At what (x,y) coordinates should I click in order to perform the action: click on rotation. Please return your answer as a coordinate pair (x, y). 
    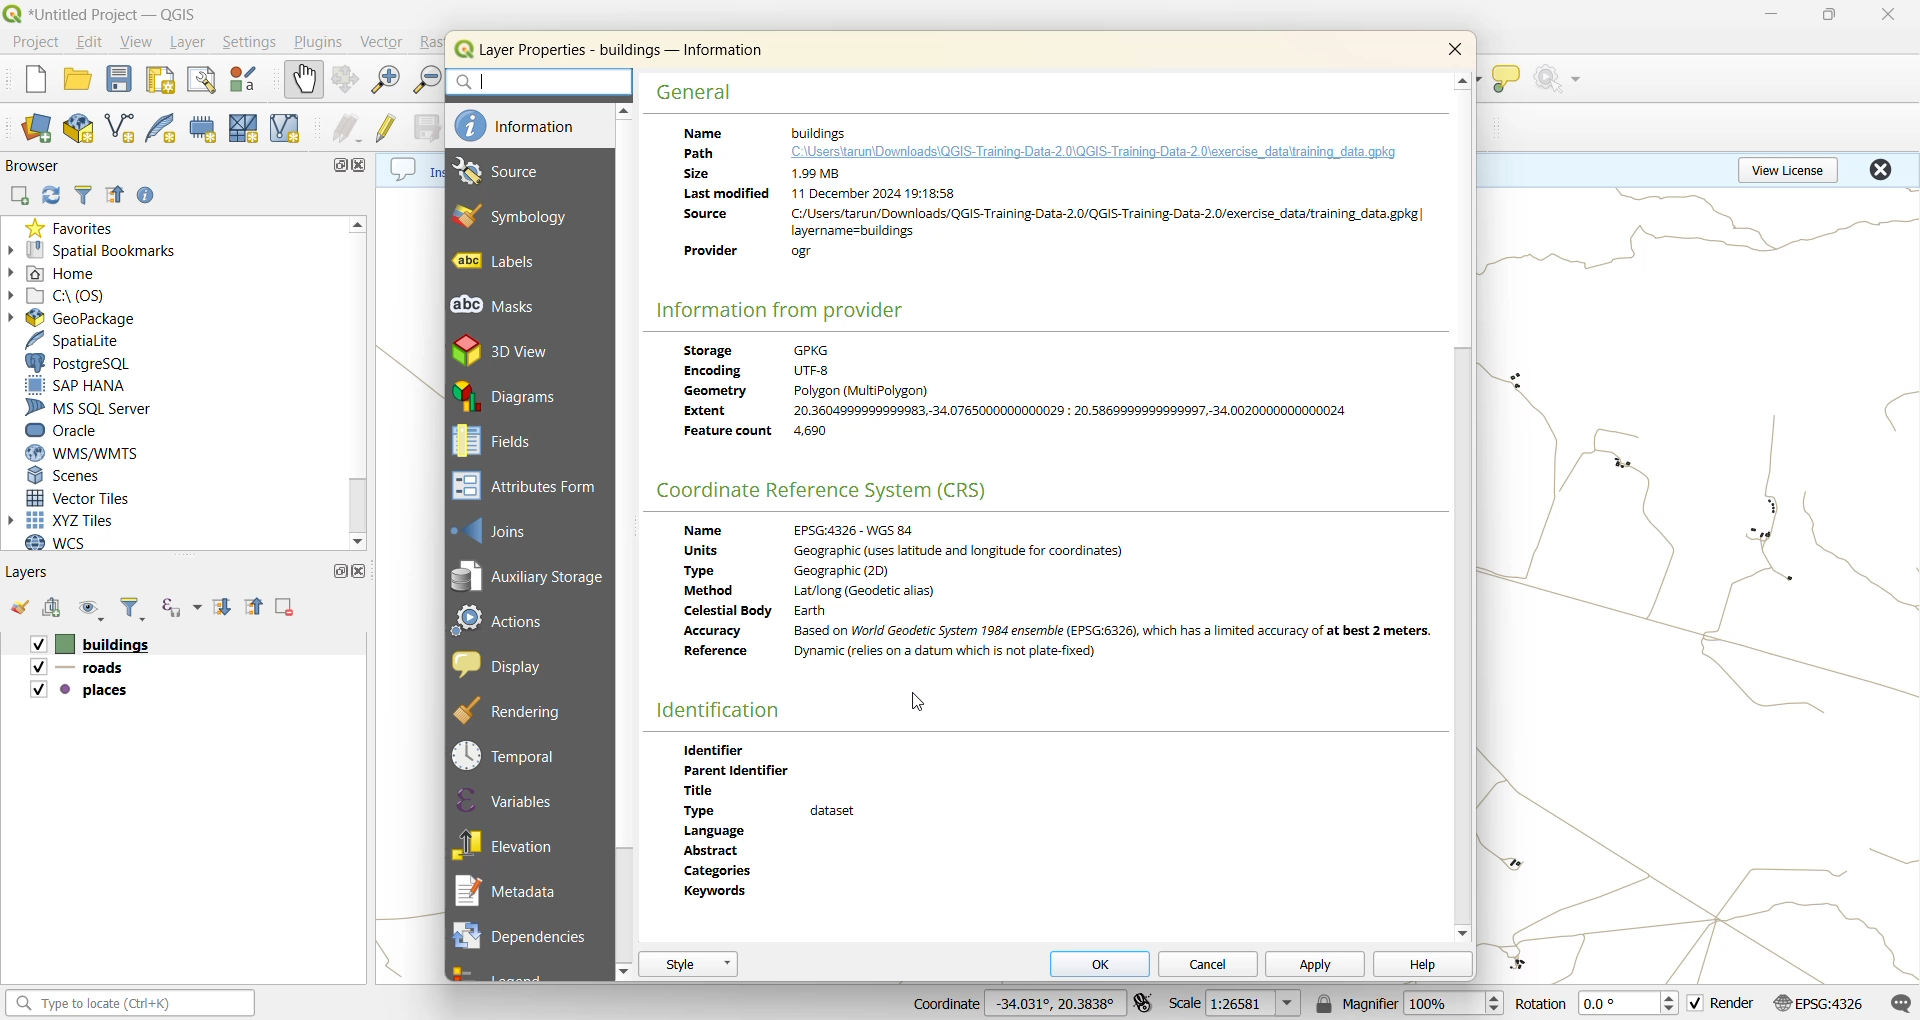
    Looking at the image, I should click on (1594, 1003).